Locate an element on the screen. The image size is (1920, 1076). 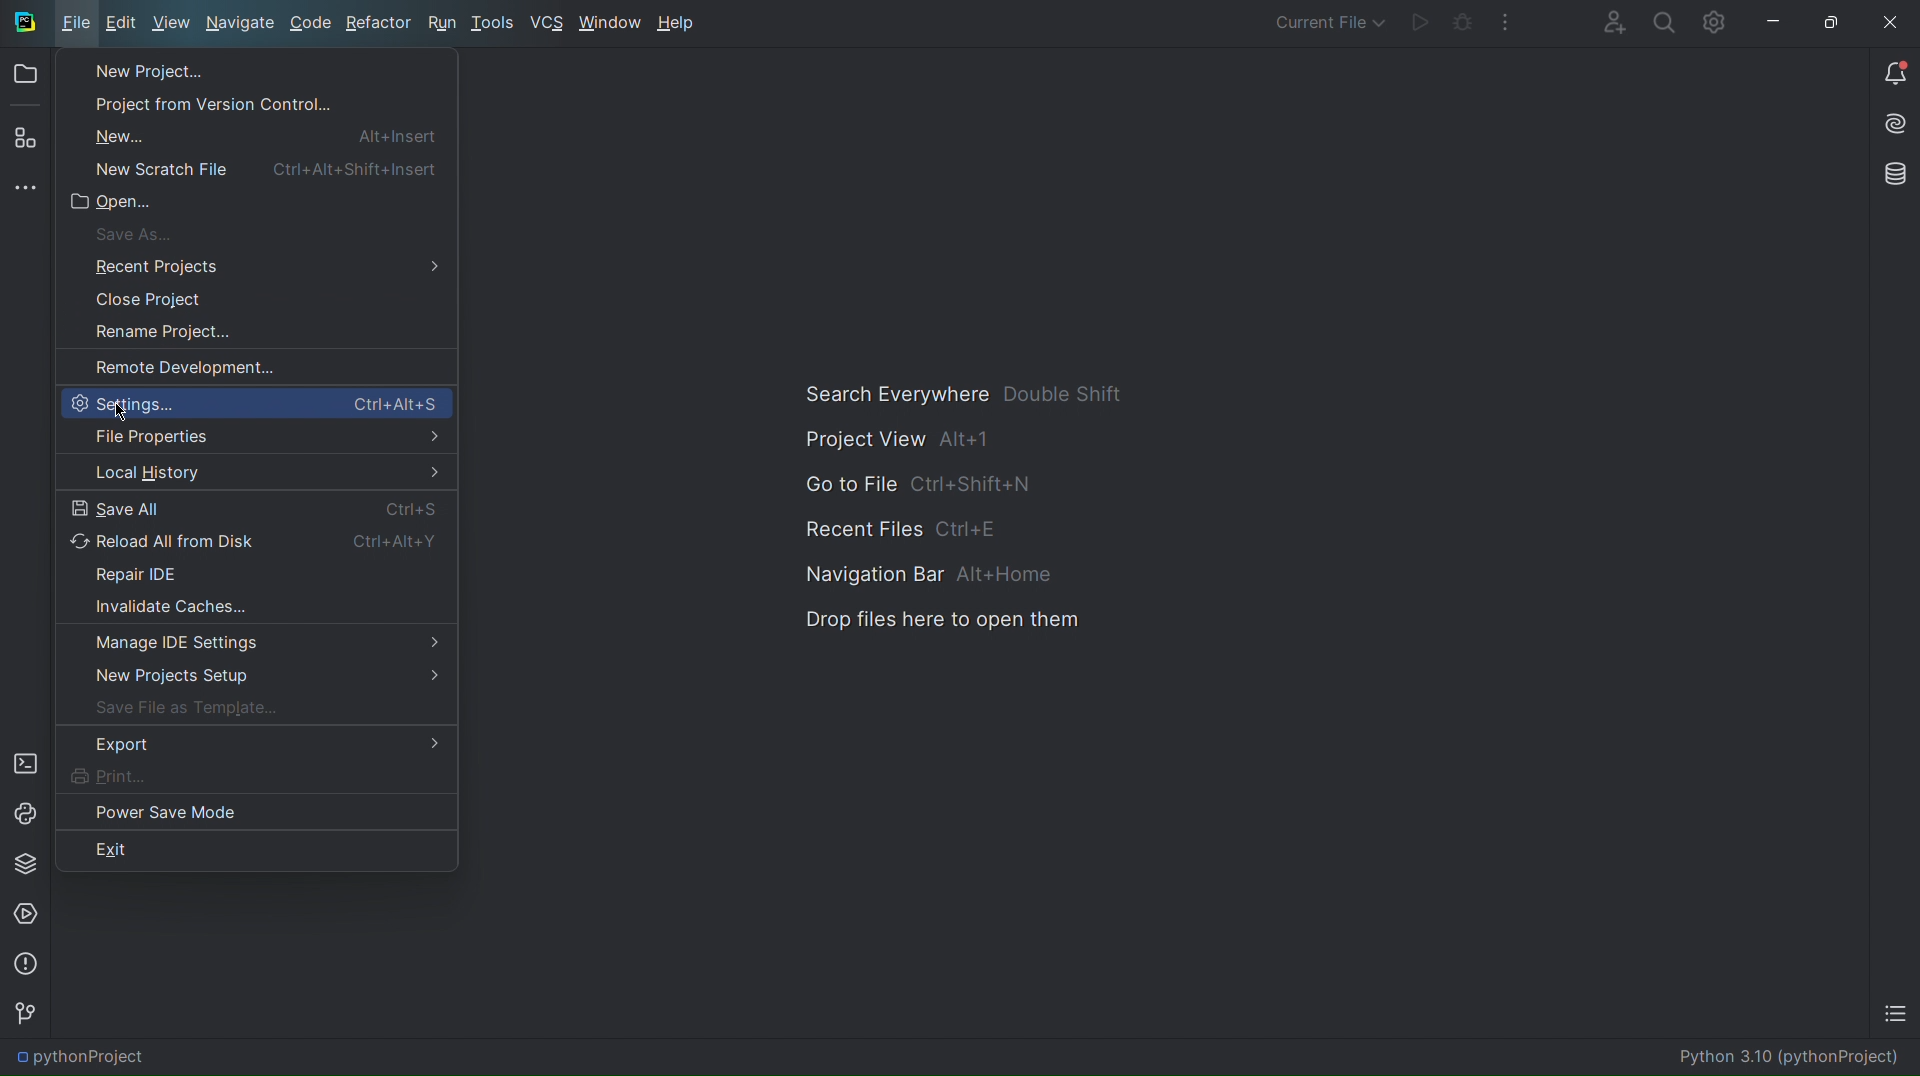
Edit is located at coordinates (118, 25).